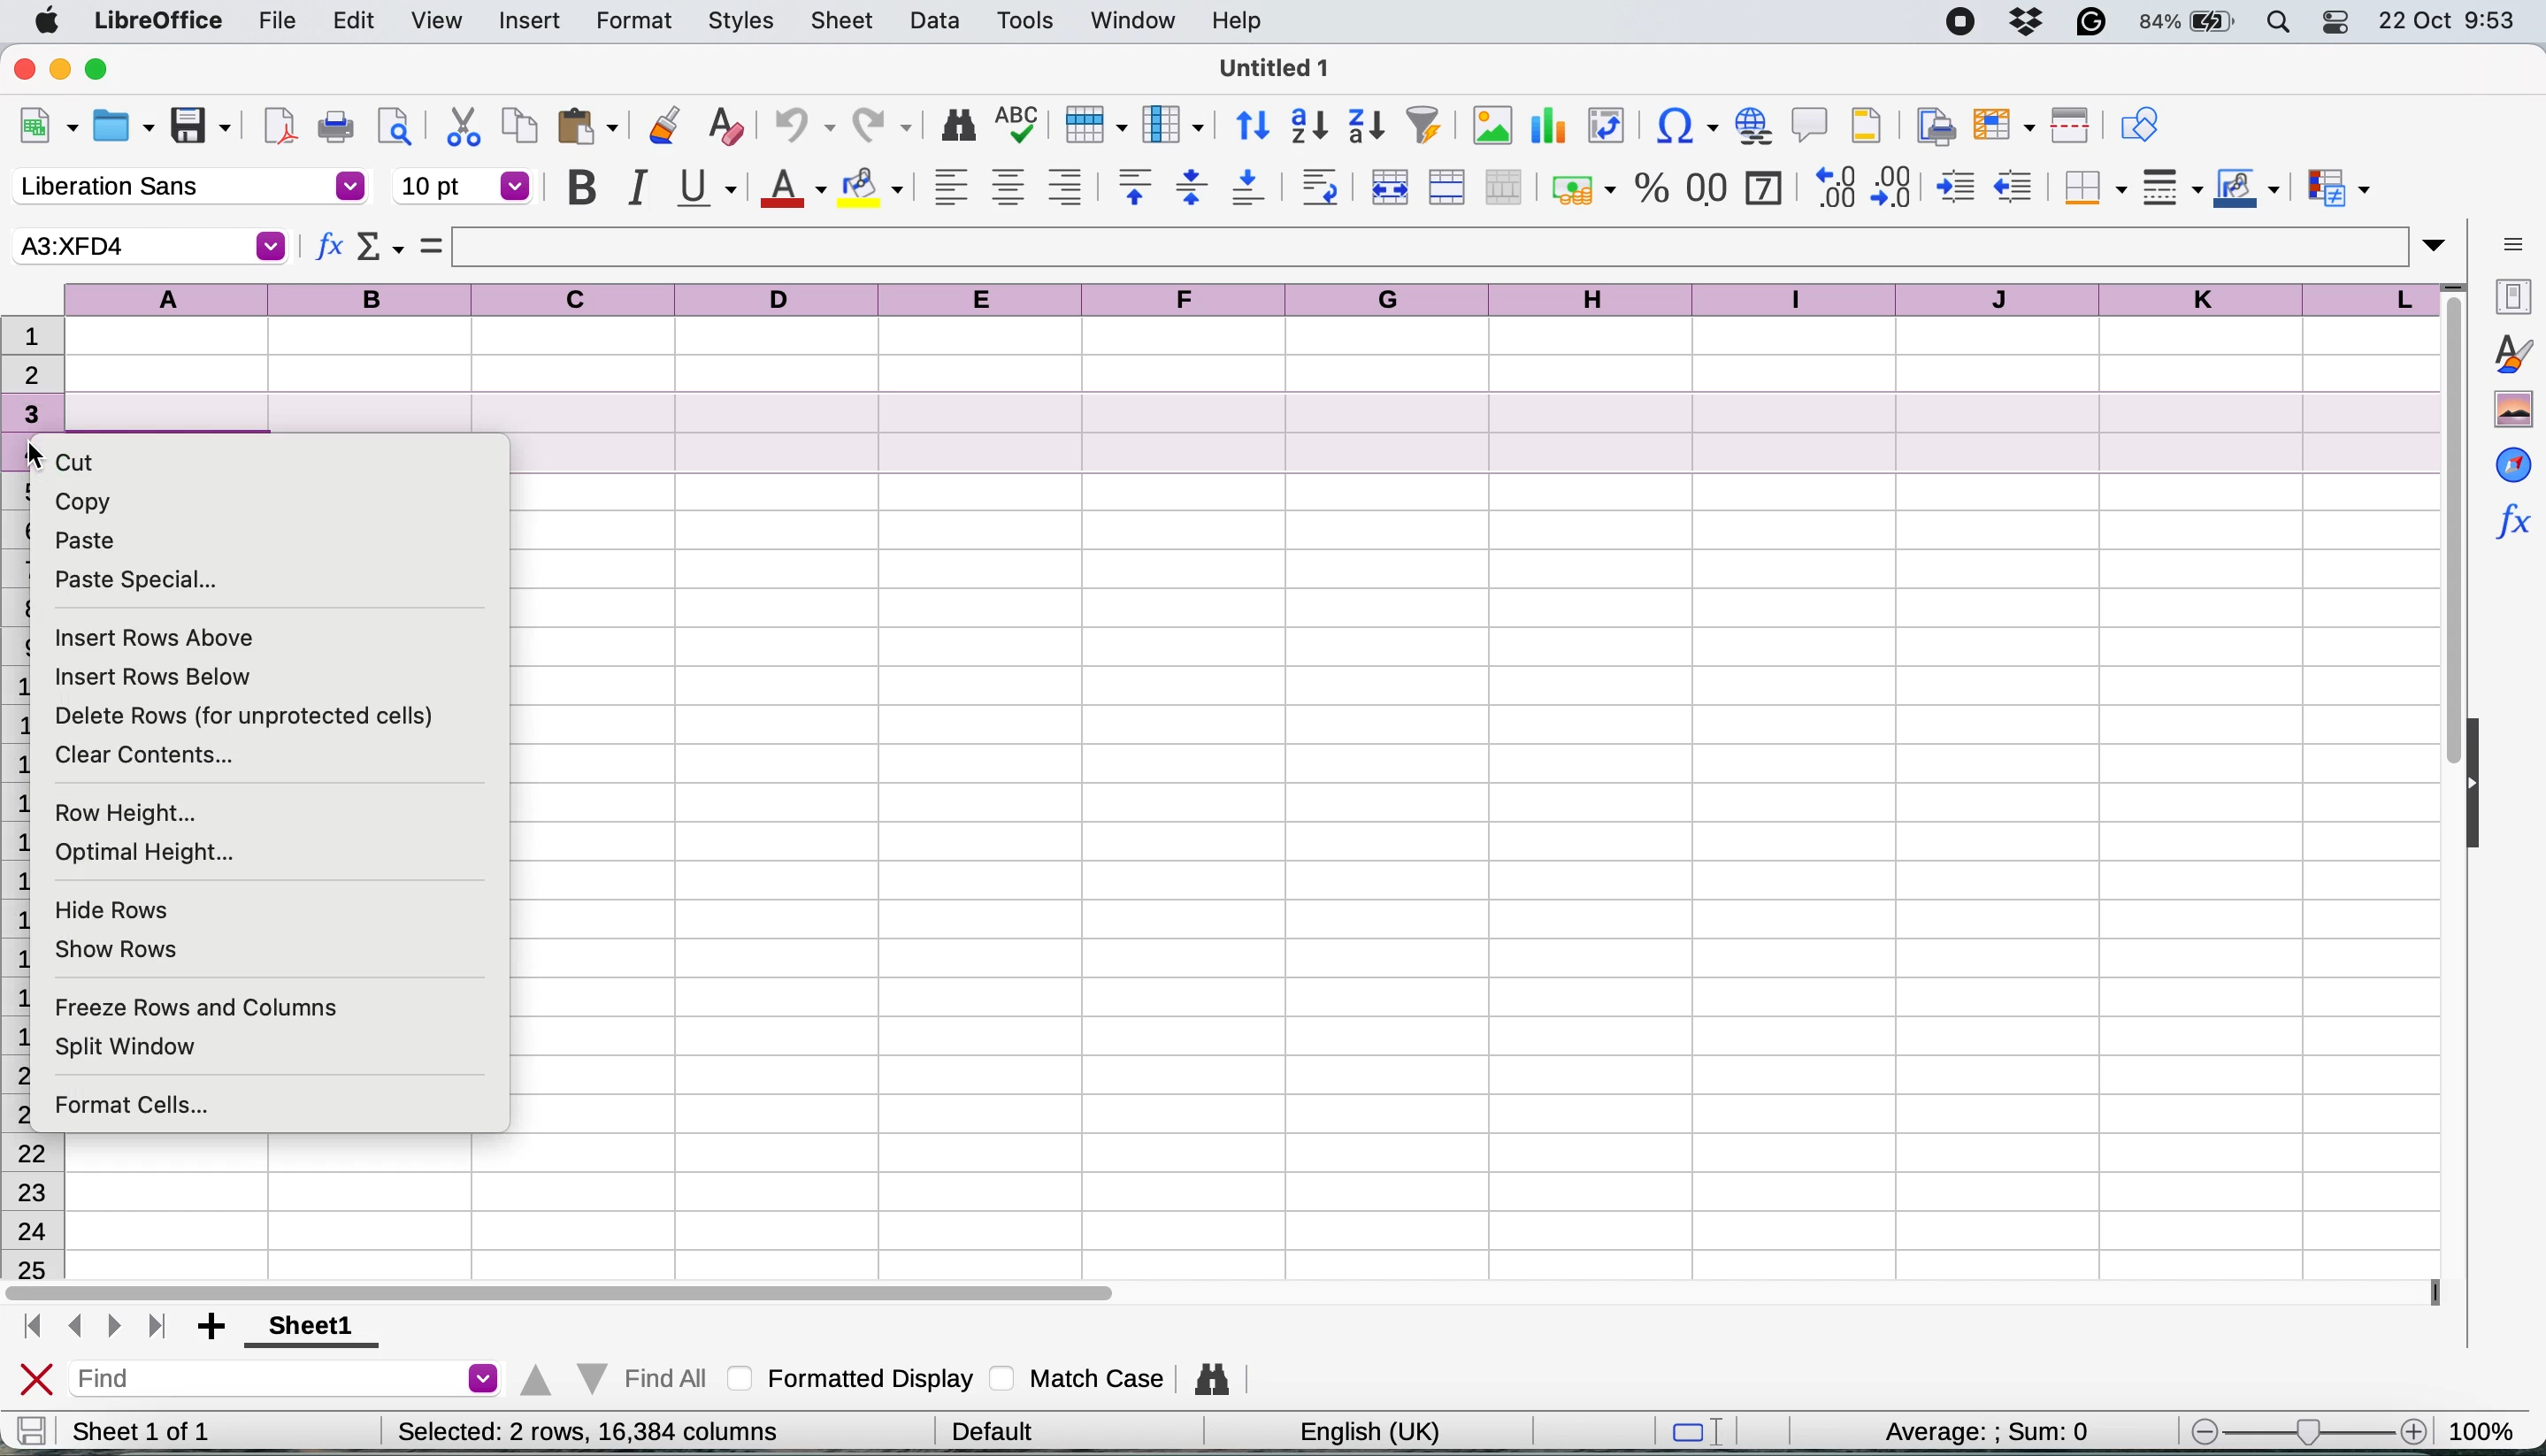 The height and width of the screenshot is (1456, 2546). I want to click on align bottom, so click(1250, 187).